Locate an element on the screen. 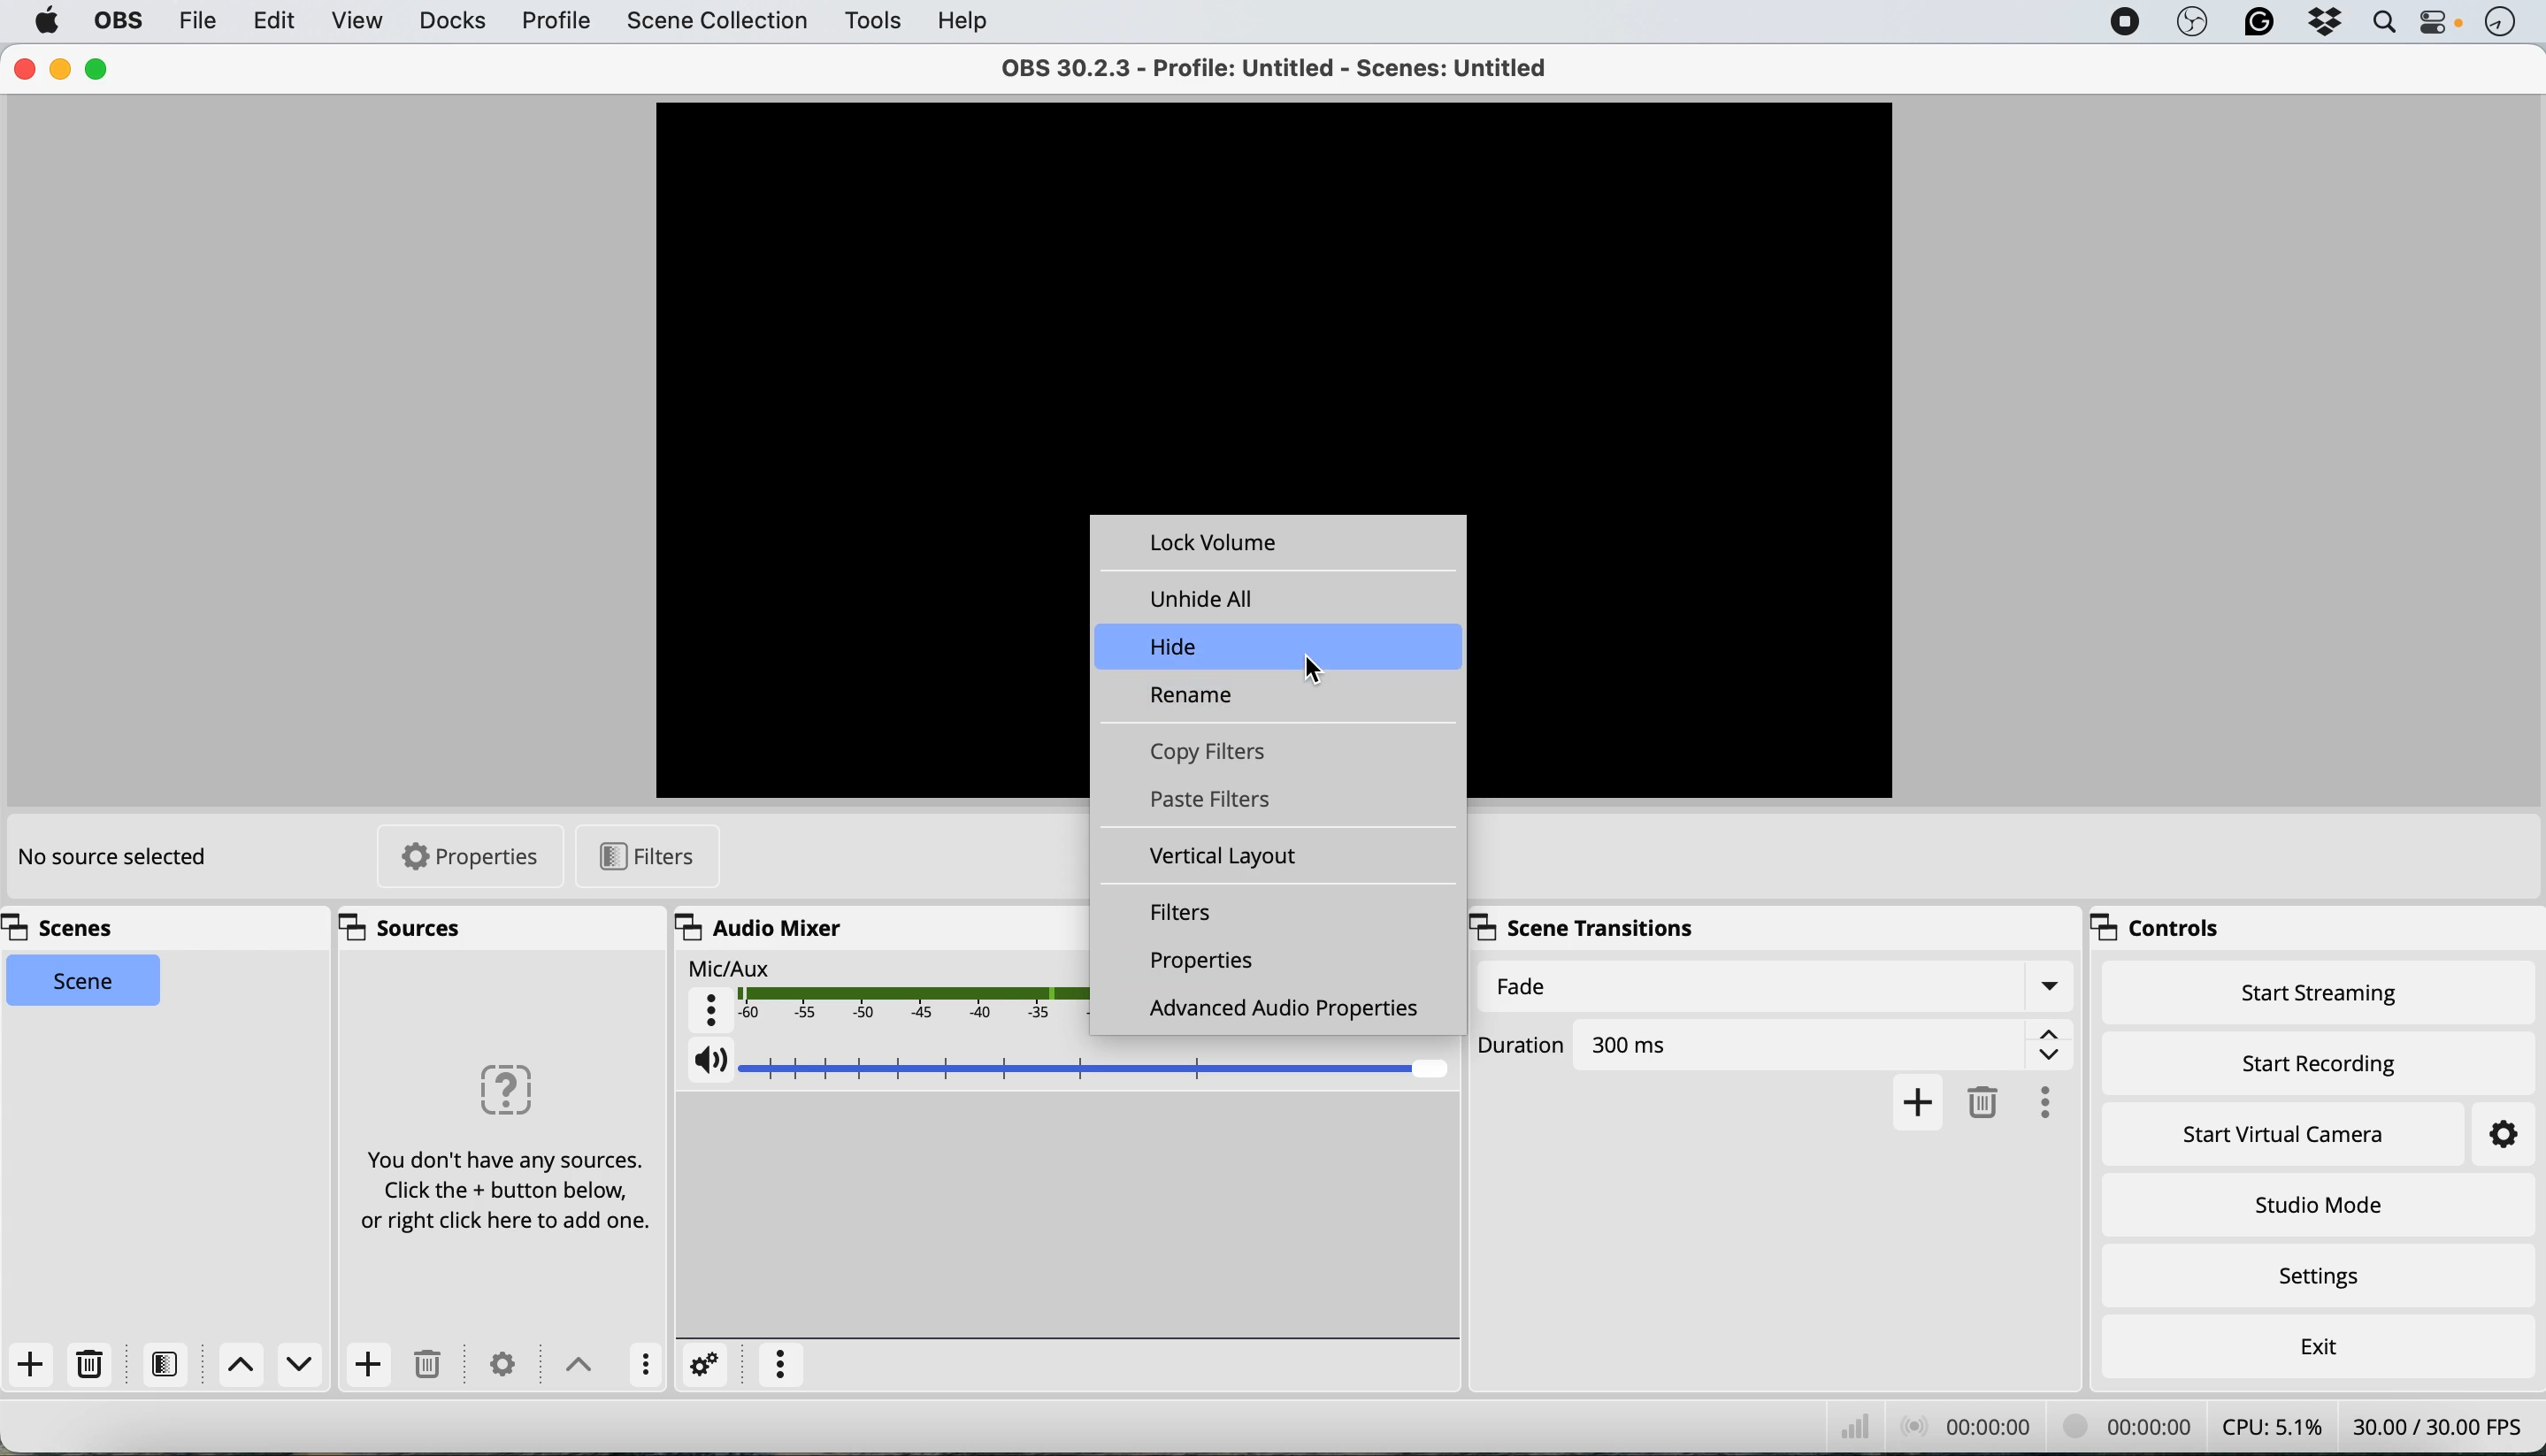 Image resolution: width=2546 pixels, height=1456 pixels. add transition is located at coordinates (1915, 1102).